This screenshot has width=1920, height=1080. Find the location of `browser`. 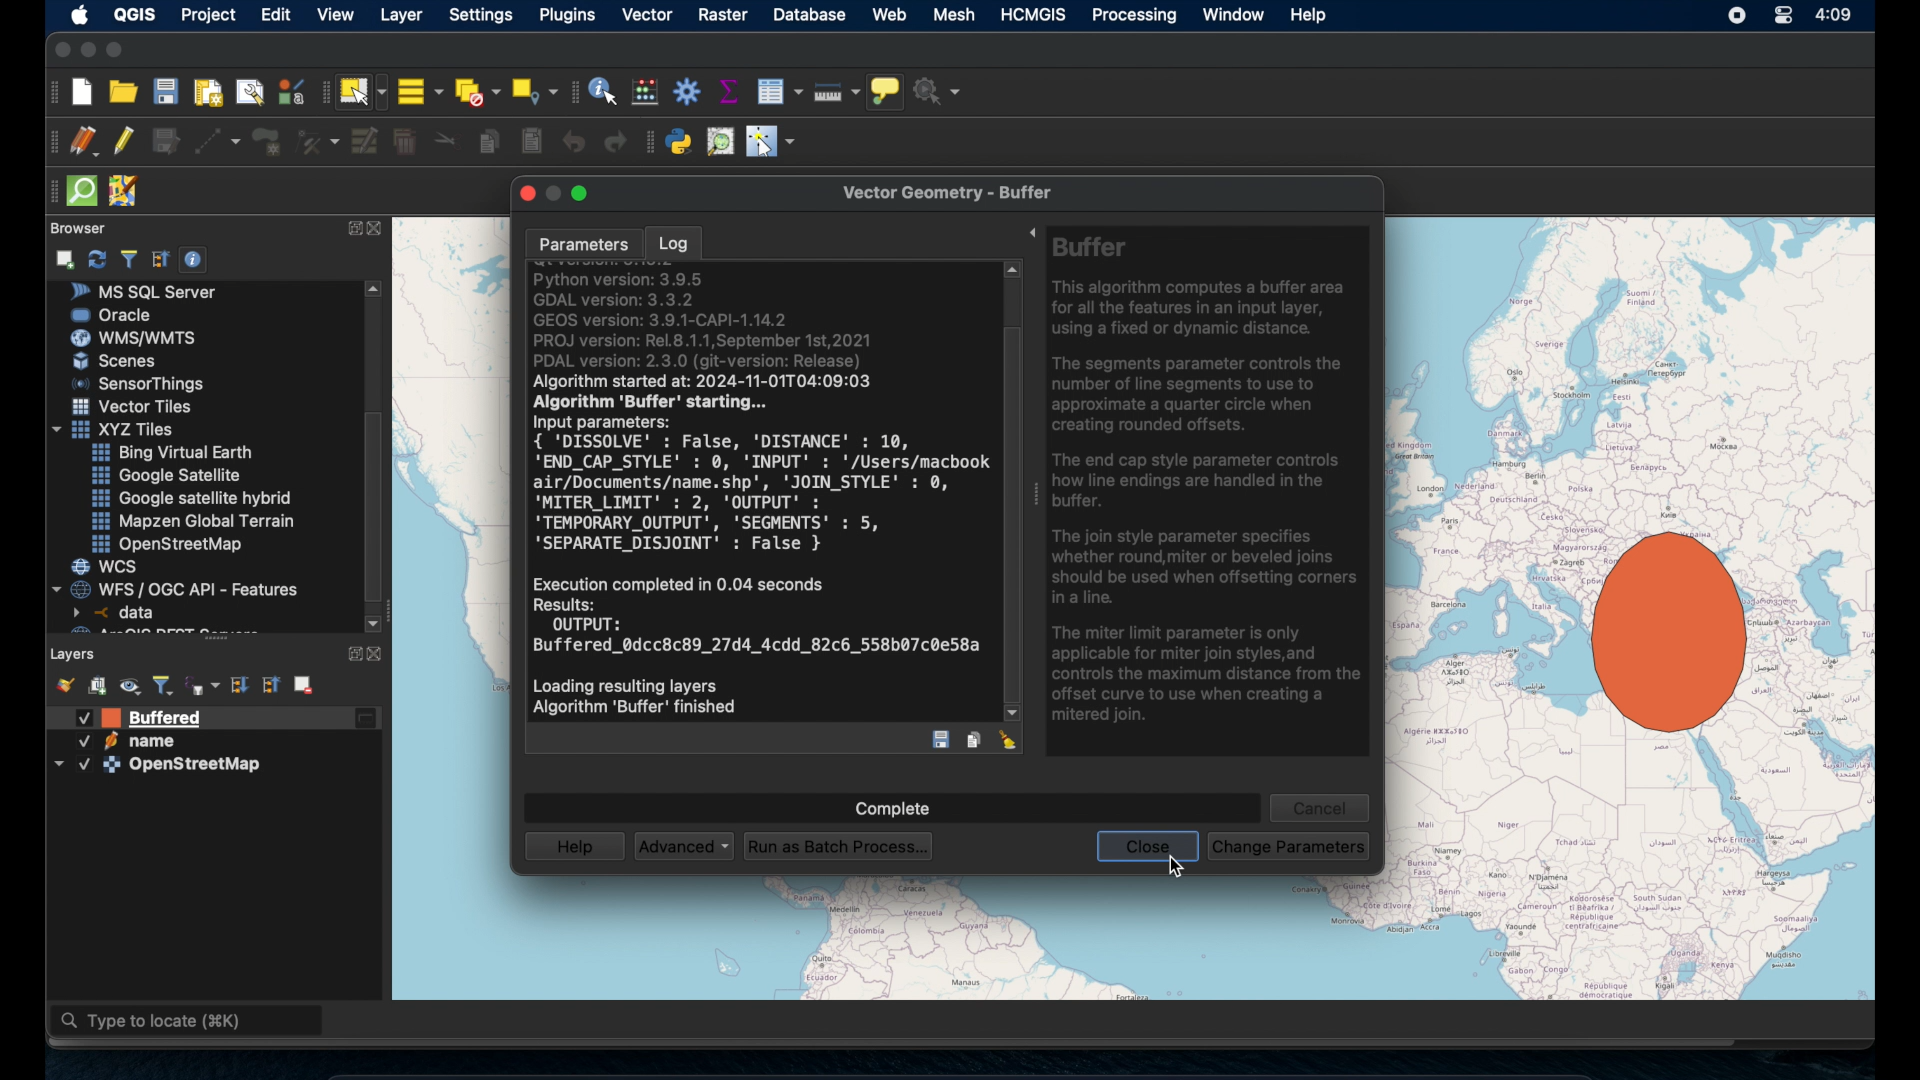

browser is located at coordinates (75, 226).